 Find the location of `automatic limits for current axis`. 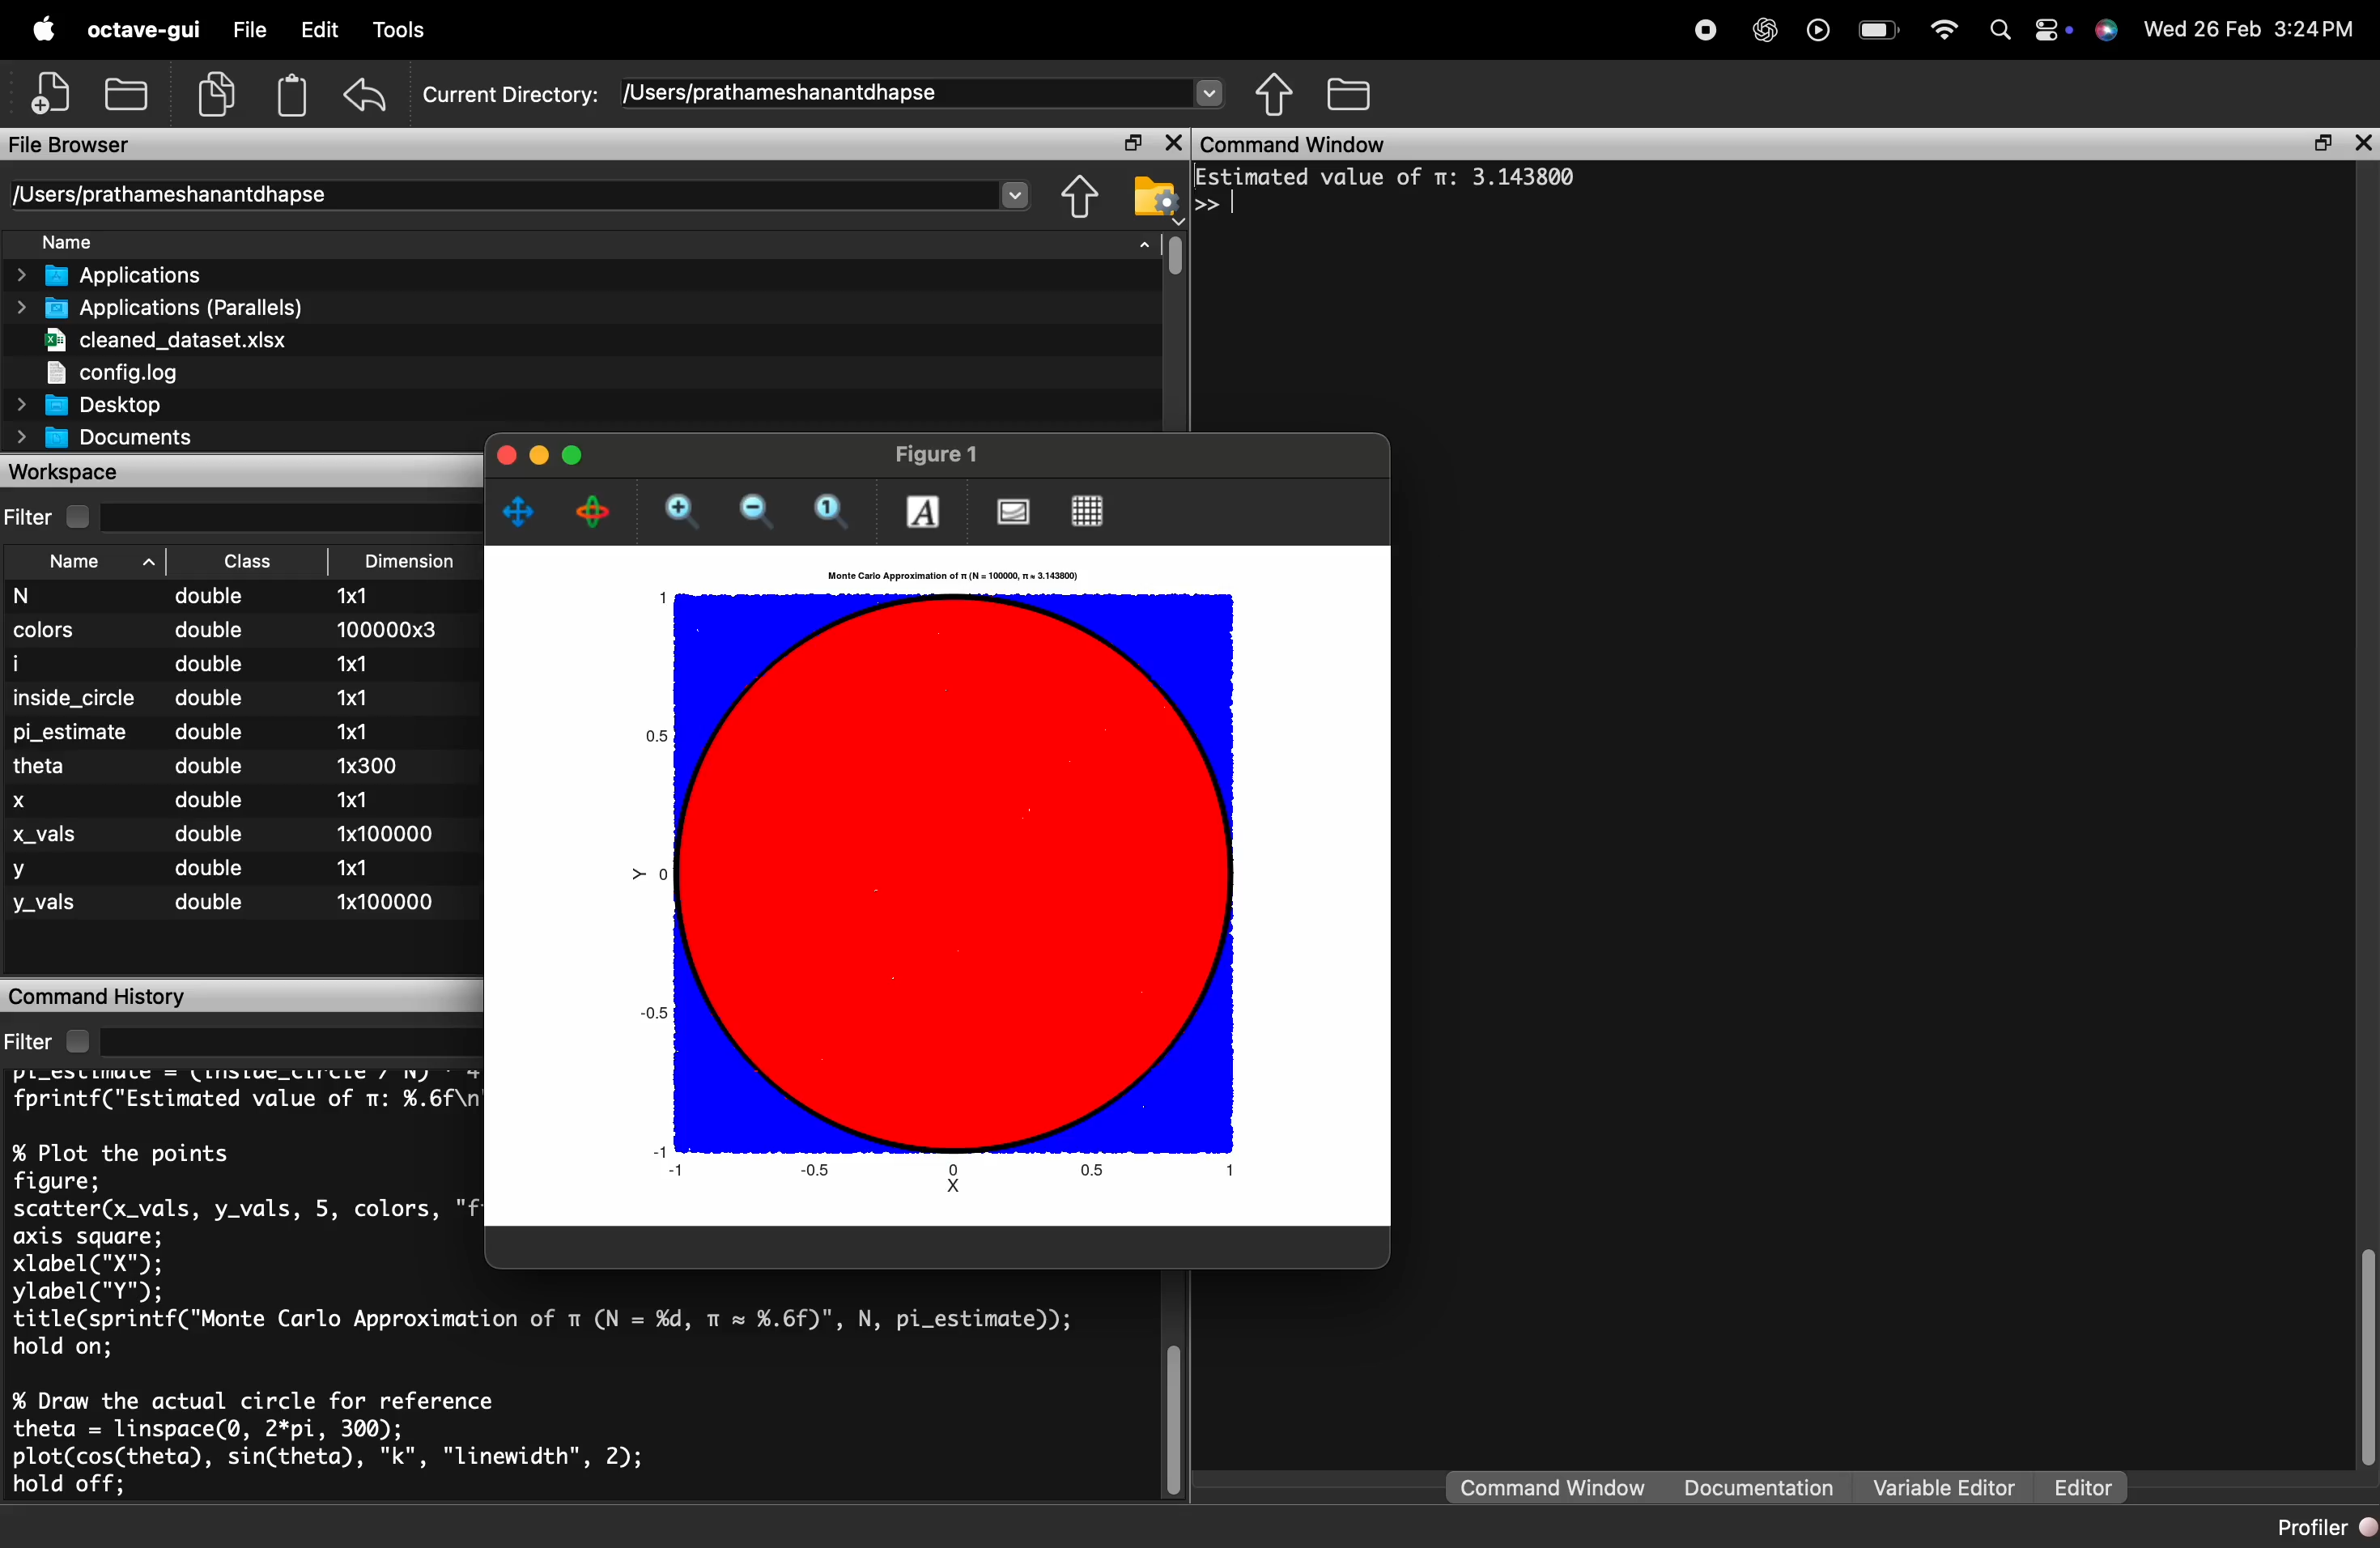

automatic limits for current axis is located at coordinates (831, 506).